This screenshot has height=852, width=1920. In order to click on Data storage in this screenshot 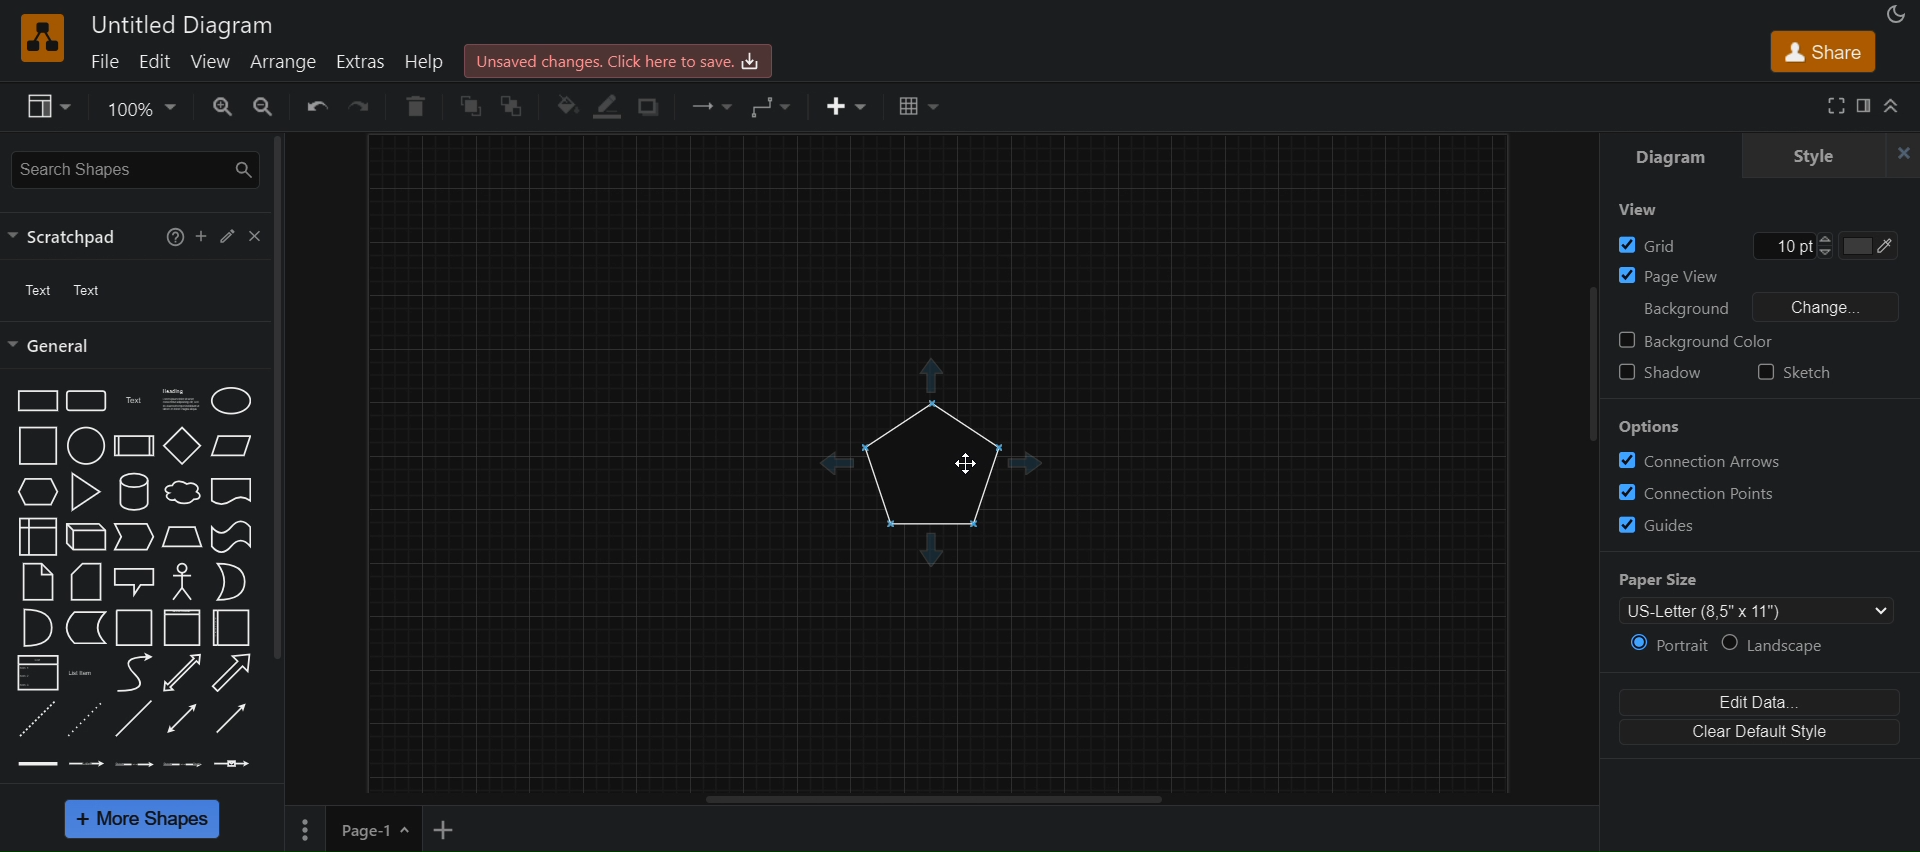, I will do `click(86, 628)`.